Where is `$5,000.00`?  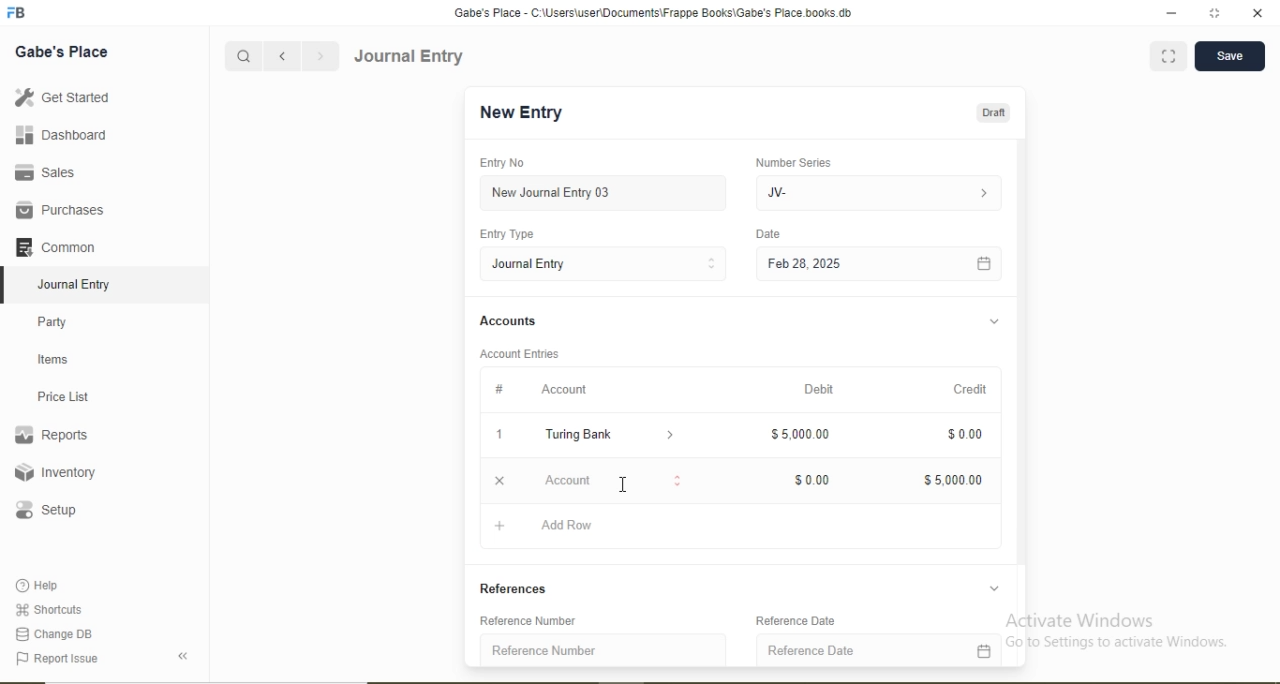
$5,000.00 is located at coordinates (800, 433).